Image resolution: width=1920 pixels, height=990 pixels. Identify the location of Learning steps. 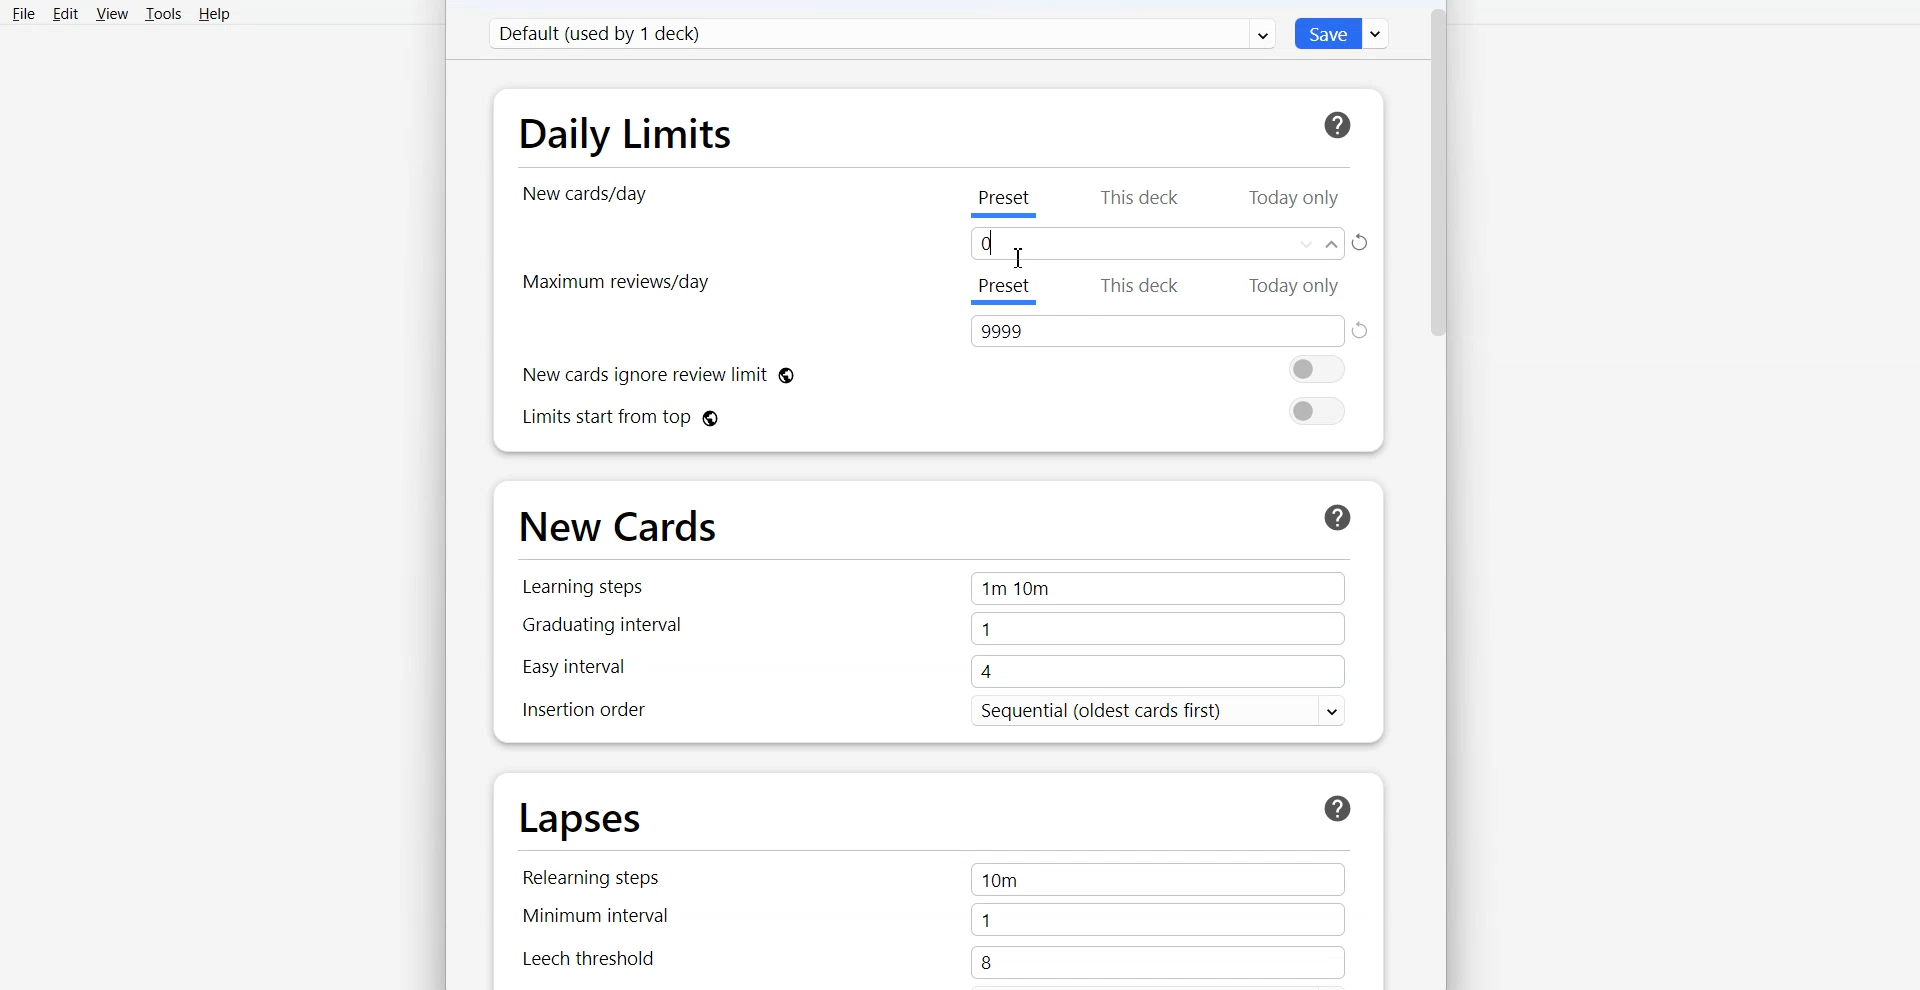
(619, 588).